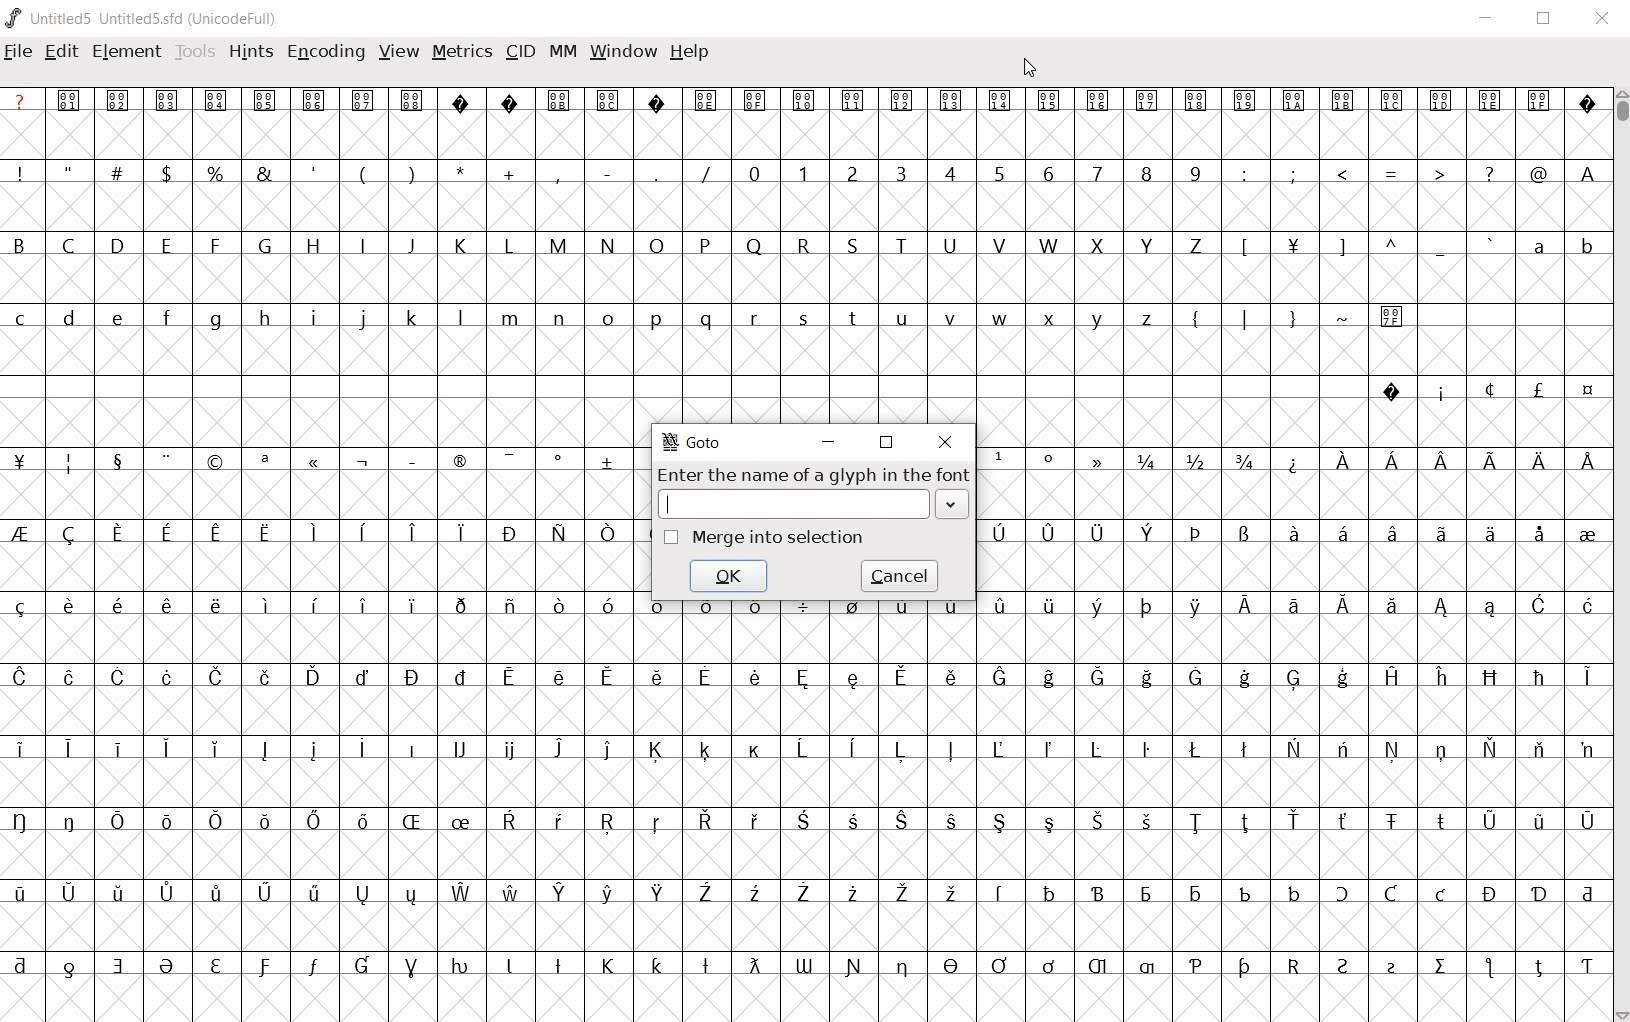 The height and width of the screenshot is (1022, 1630). Describe the element at coordinates (1344, 104) in the screenshot. I see `Symbol` at that location.